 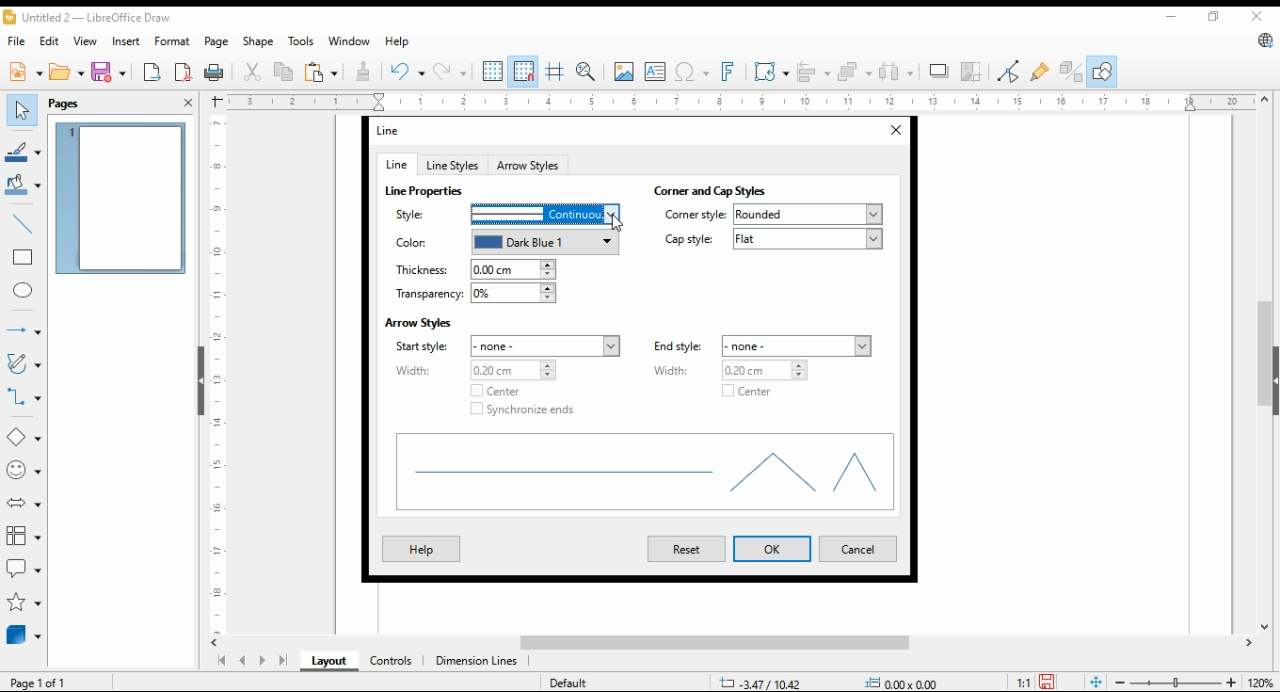 I want to click on 3D objects, so click(x=25, y=634).